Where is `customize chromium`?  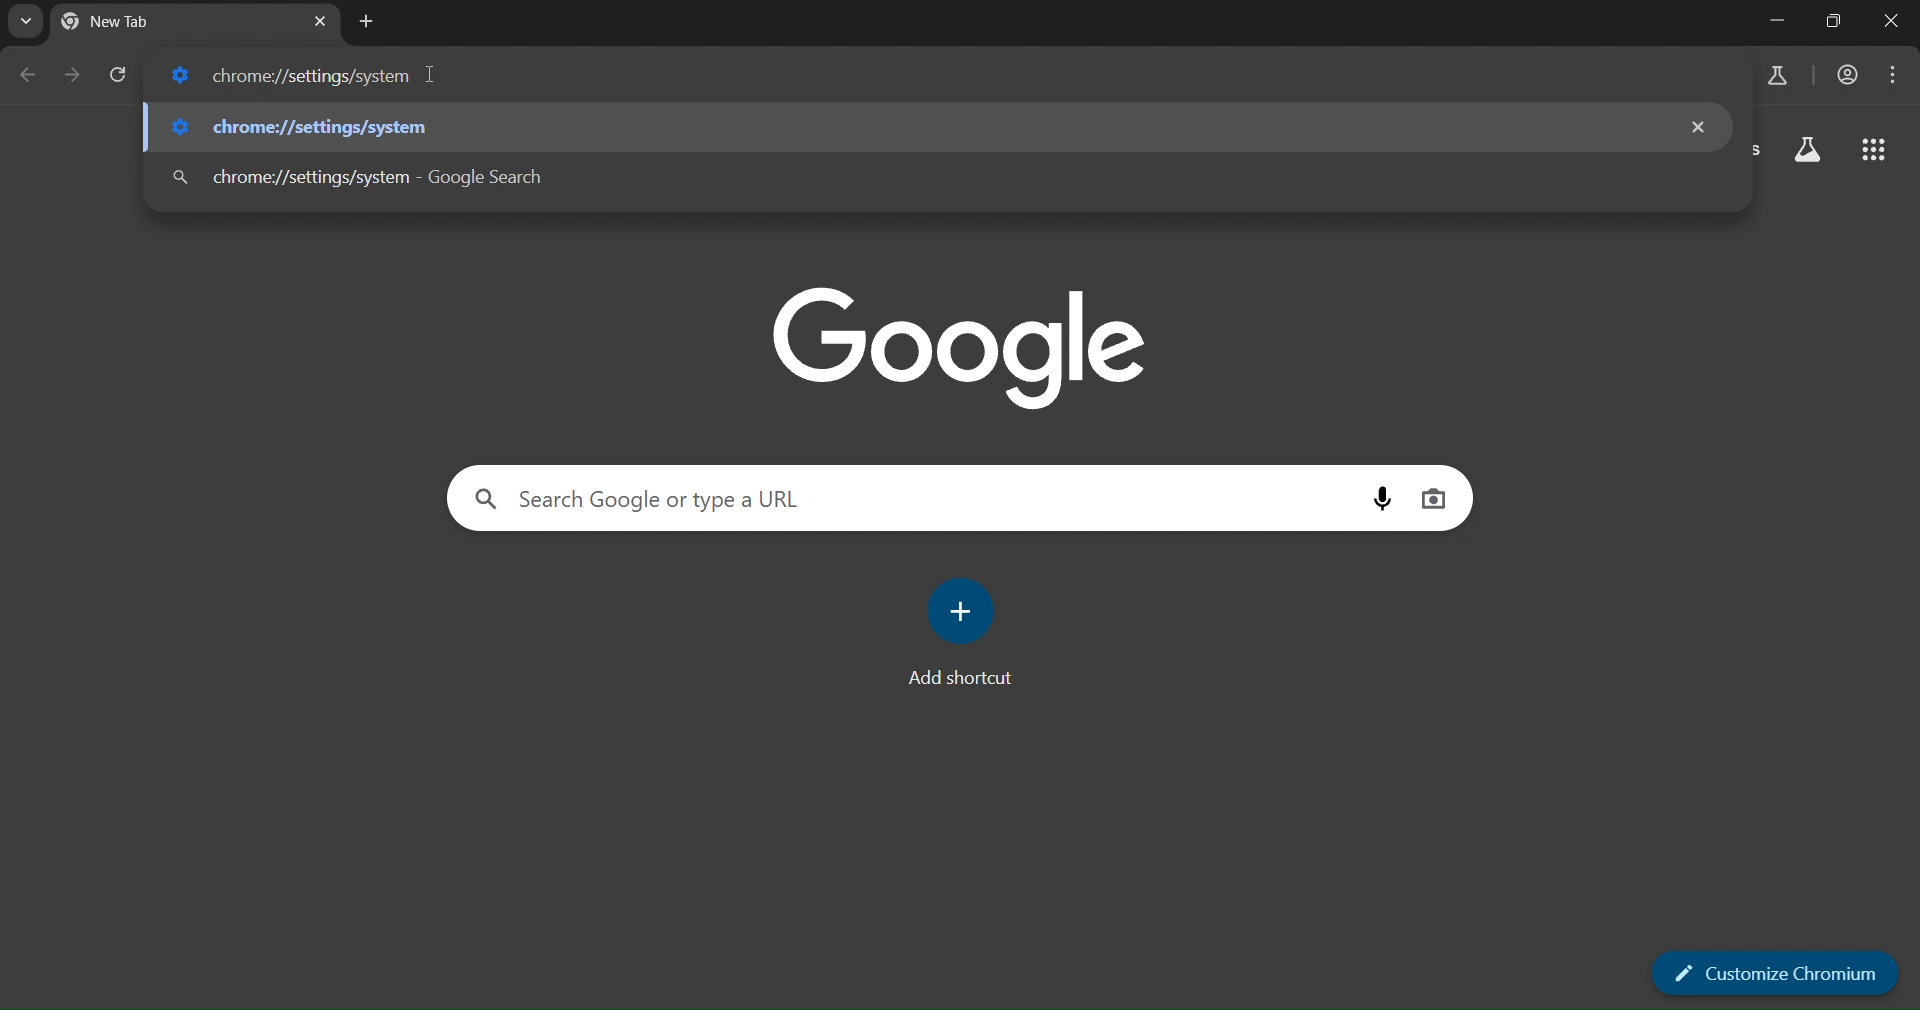
customize chromium is located at coordinates (1775, 972).